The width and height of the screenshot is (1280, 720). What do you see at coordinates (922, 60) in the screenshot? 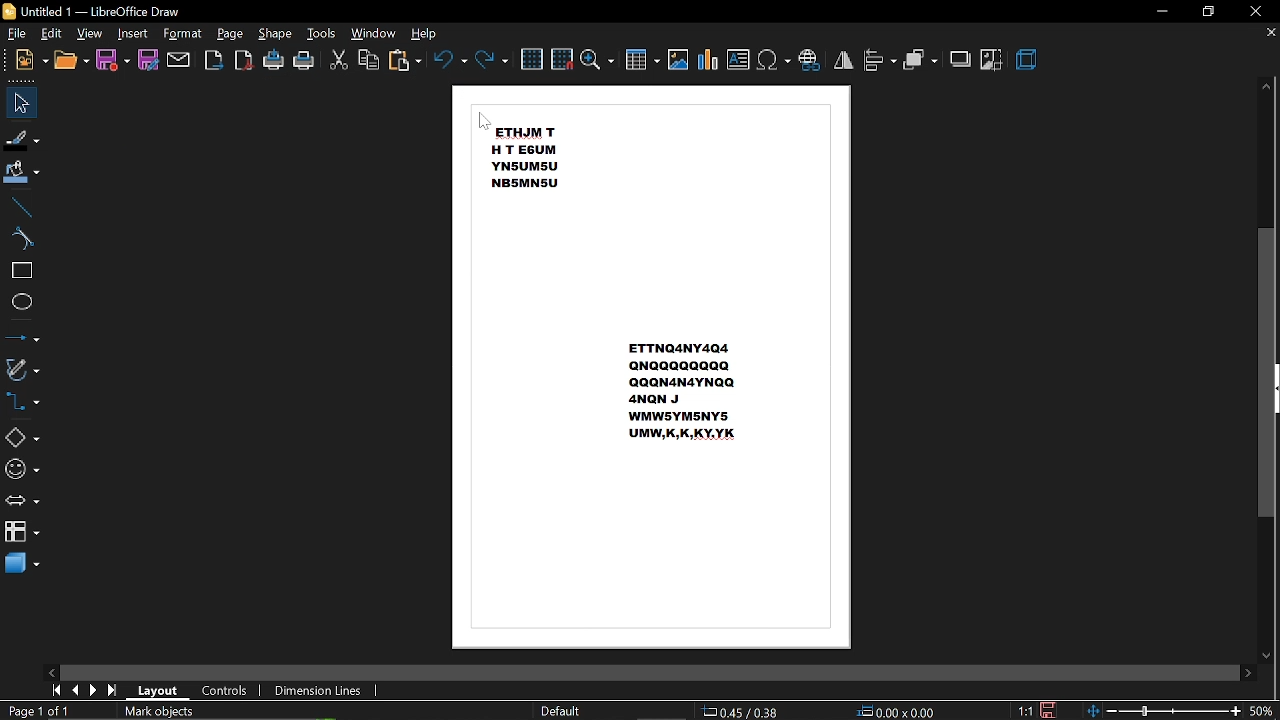
I see `arrange` at bounding box center [922, 60].